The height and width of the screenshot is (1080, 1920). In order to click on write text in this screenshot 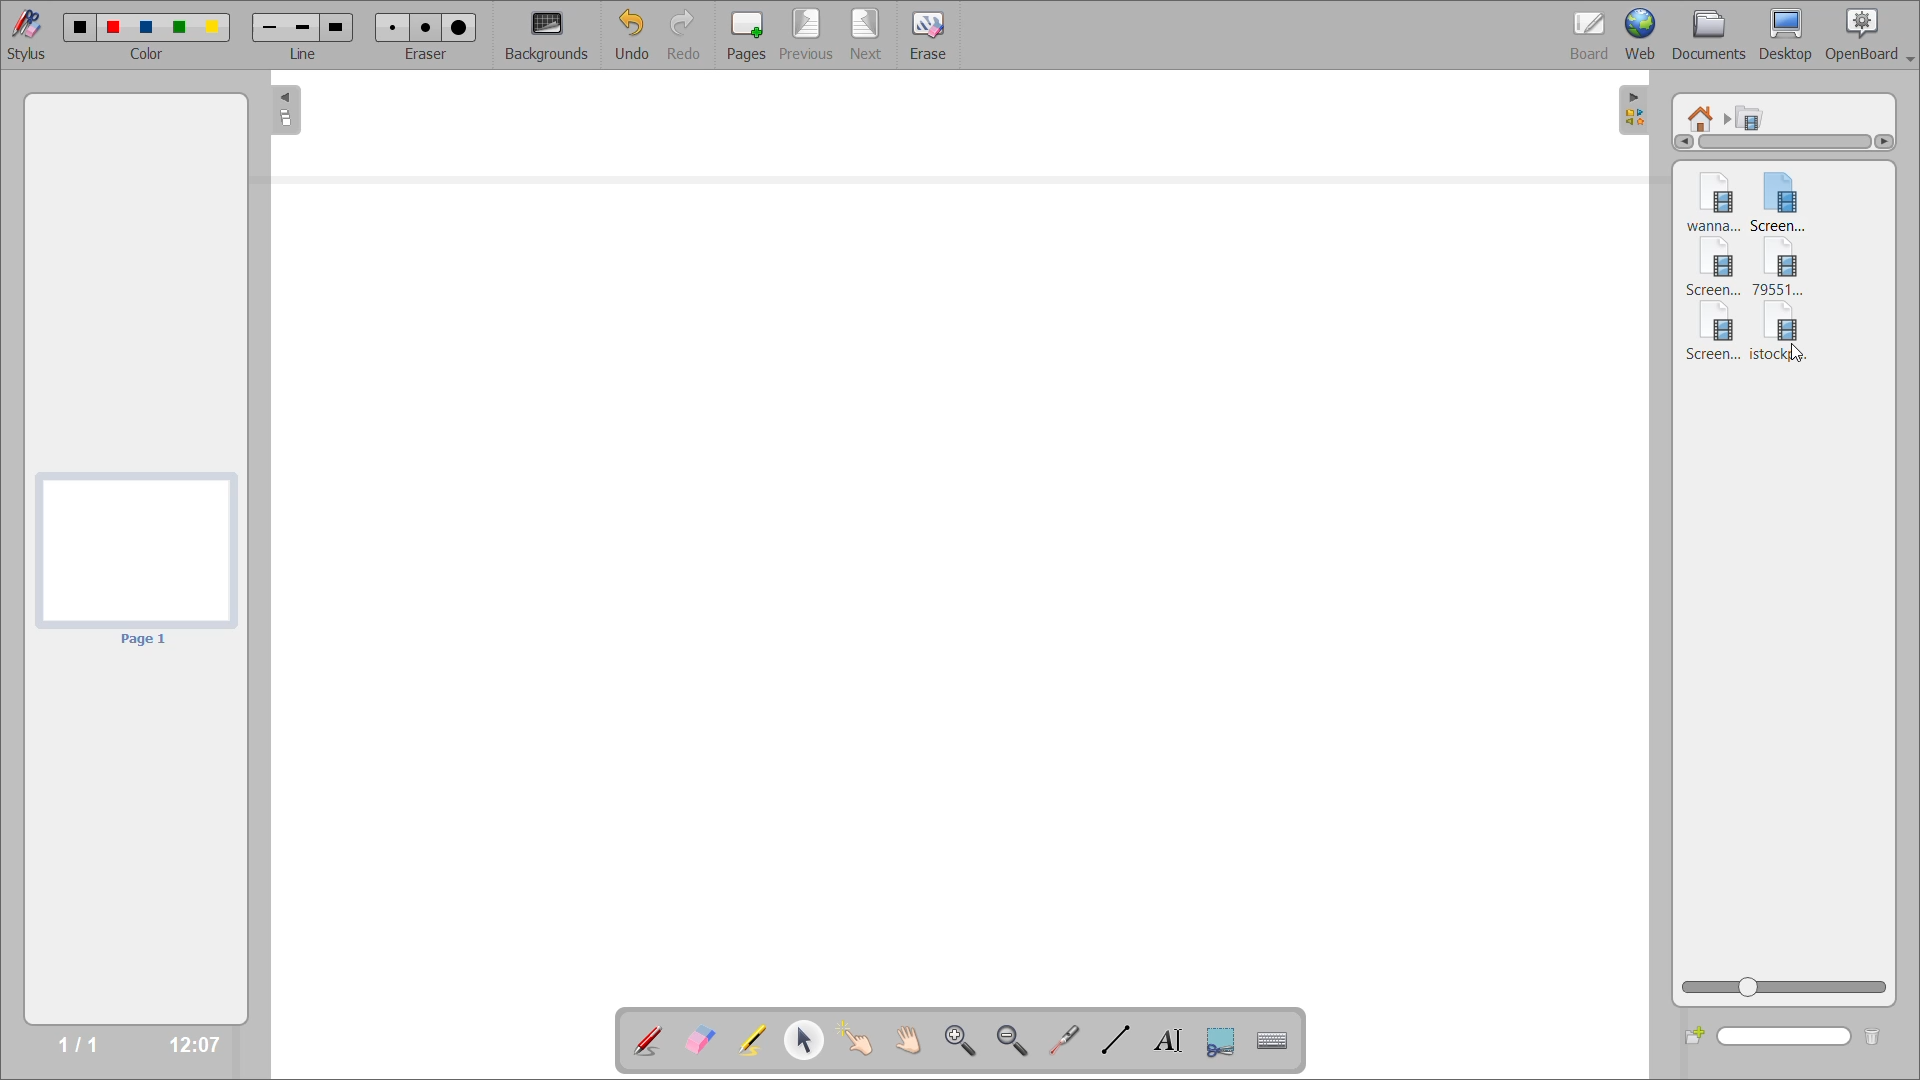, I will do `click(1165, 1042)`.